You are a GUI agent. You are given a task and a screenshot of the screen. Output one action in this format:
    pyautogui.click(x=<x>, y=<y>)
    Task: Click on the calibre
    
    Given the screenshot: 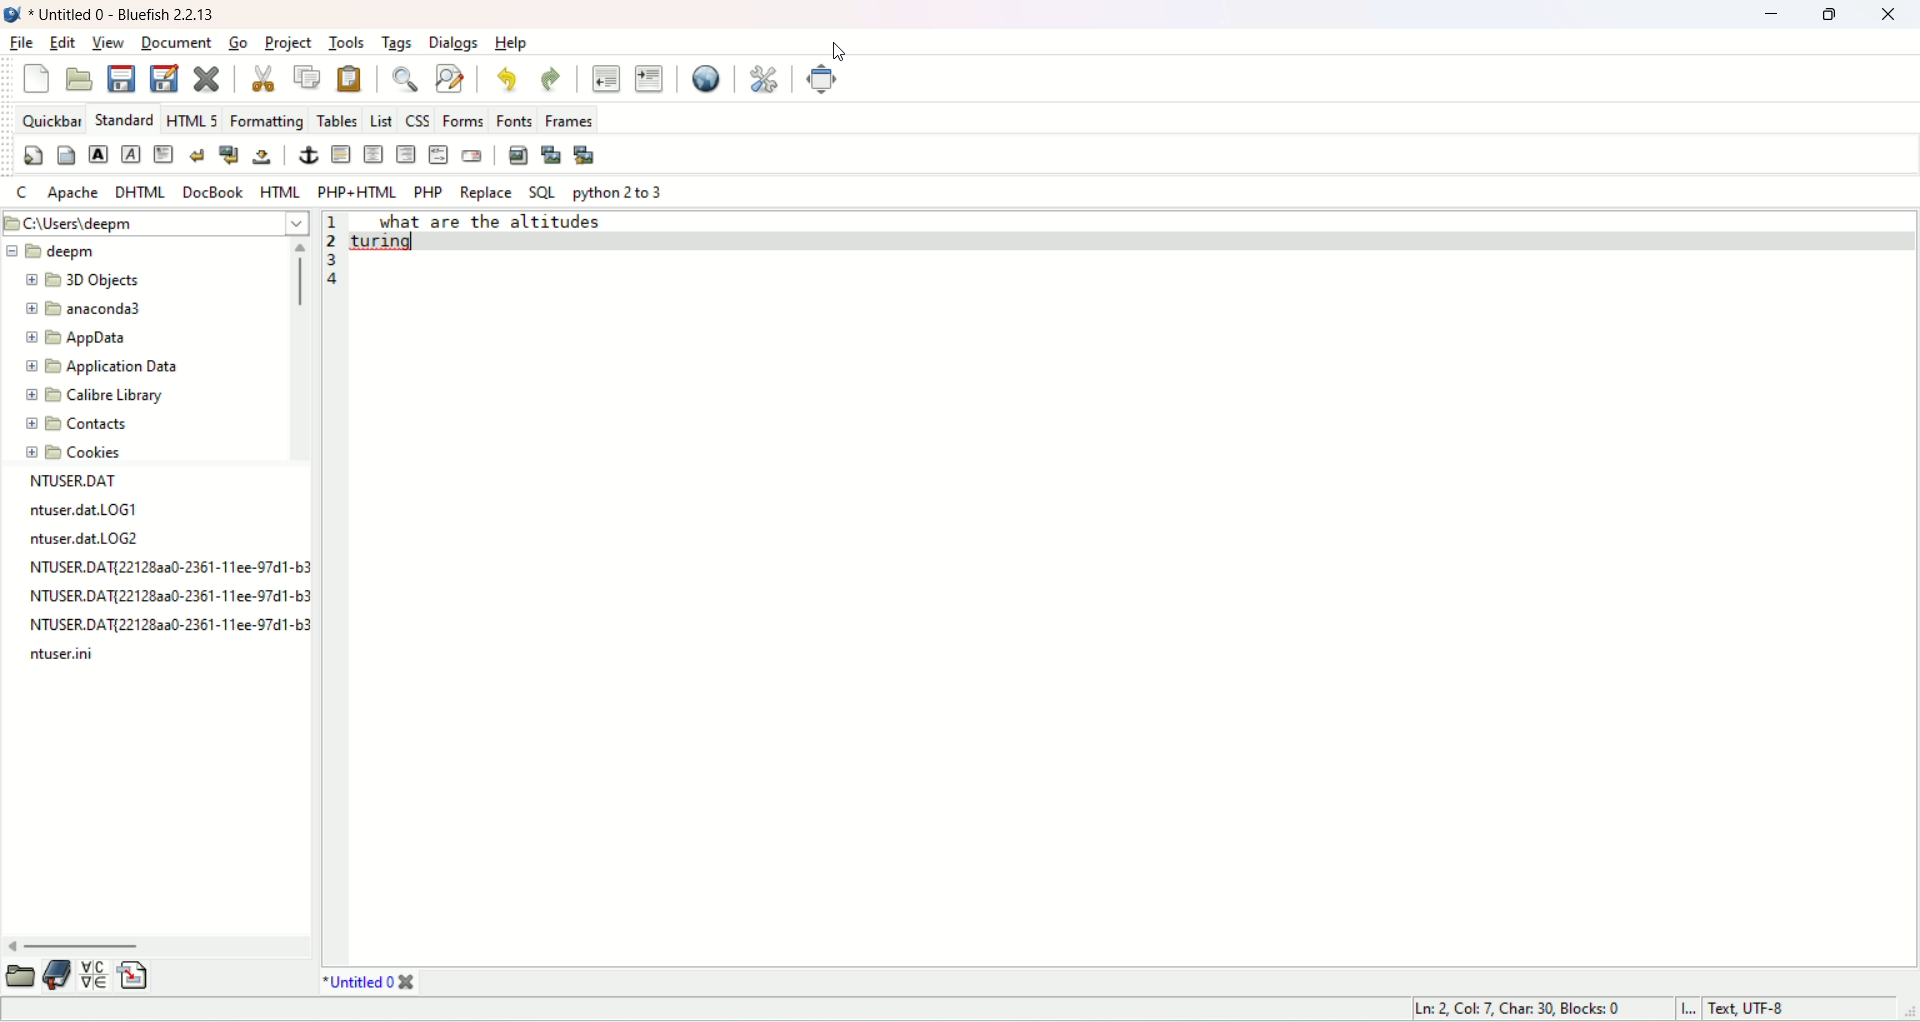 What is the action you would take?
    pyautogui.click(x=94, y=398)
    